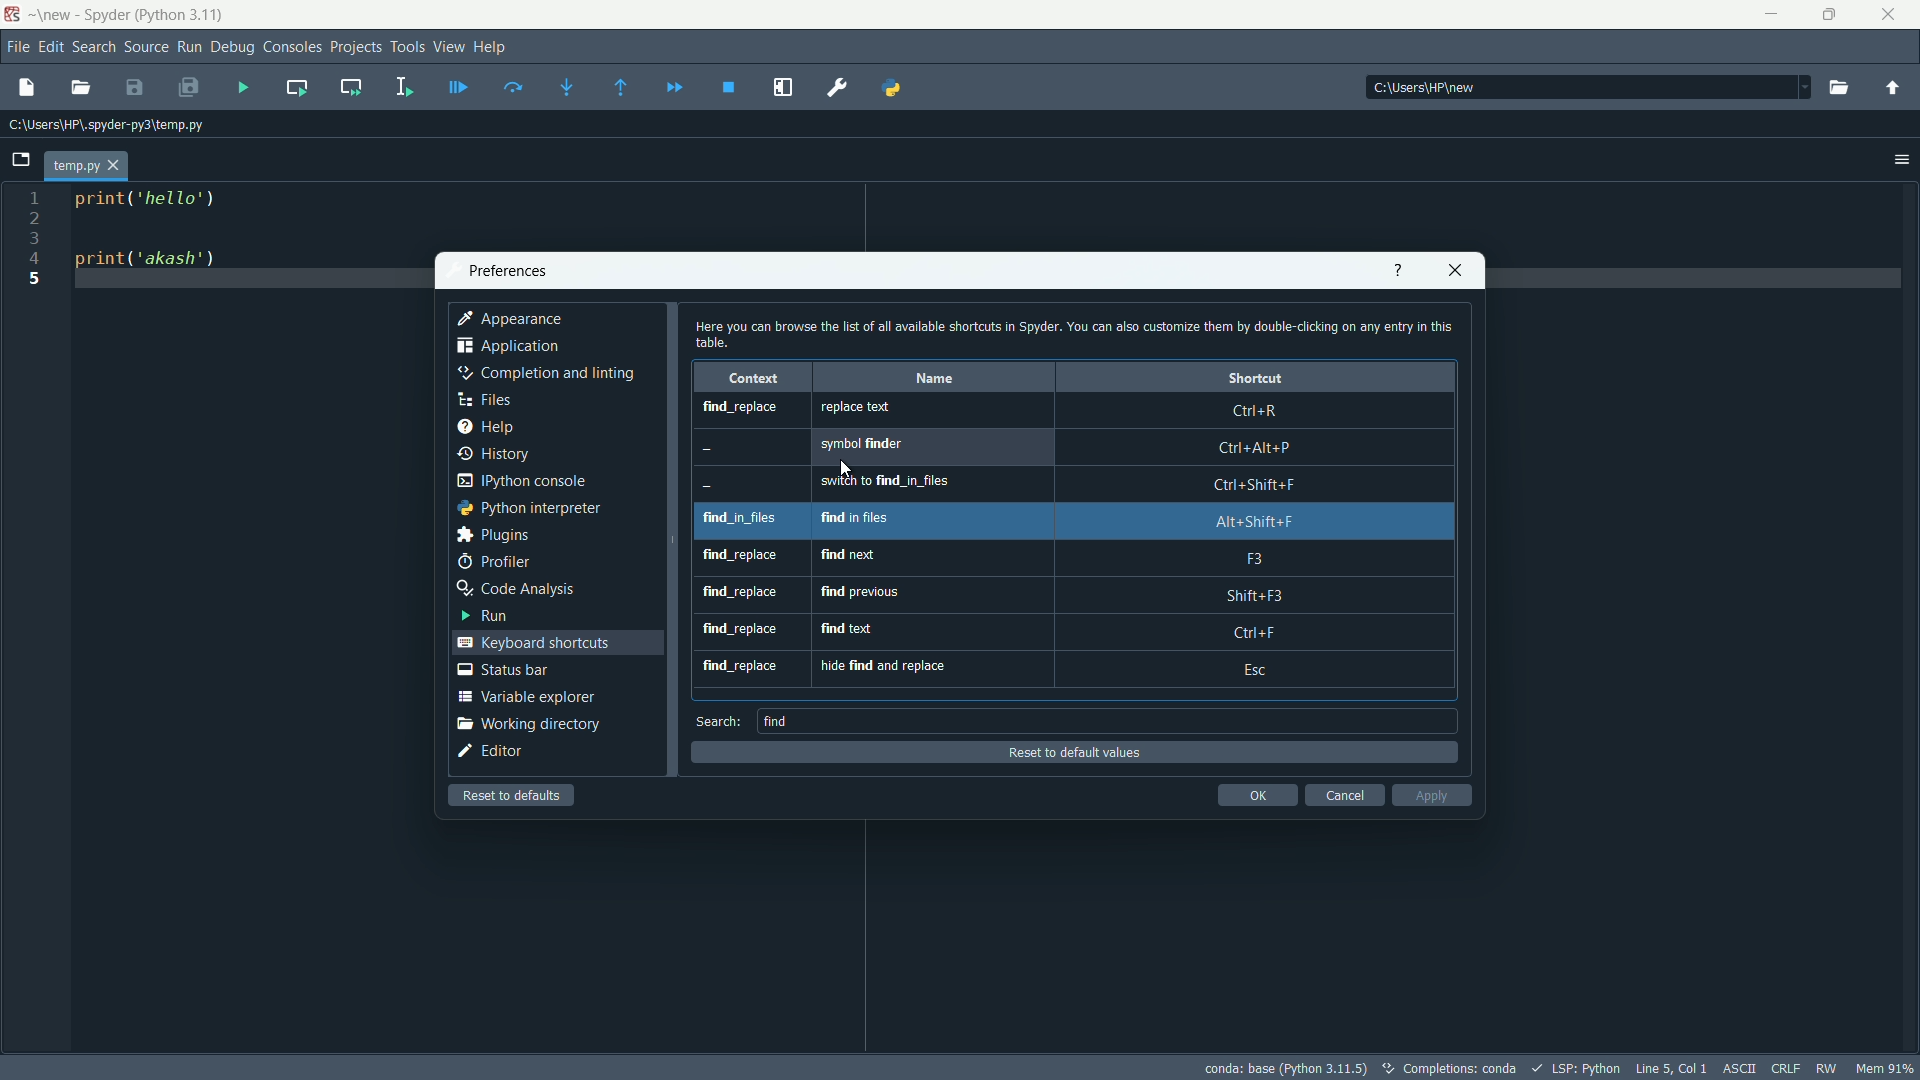 Image resolution: width=1920 pixels, height=1080 pixels. Describe the element at coordinates (1069, 522) in the screenshot. I see `find_in_files, find in files, alt+shift+f (highlighted)` at that location.